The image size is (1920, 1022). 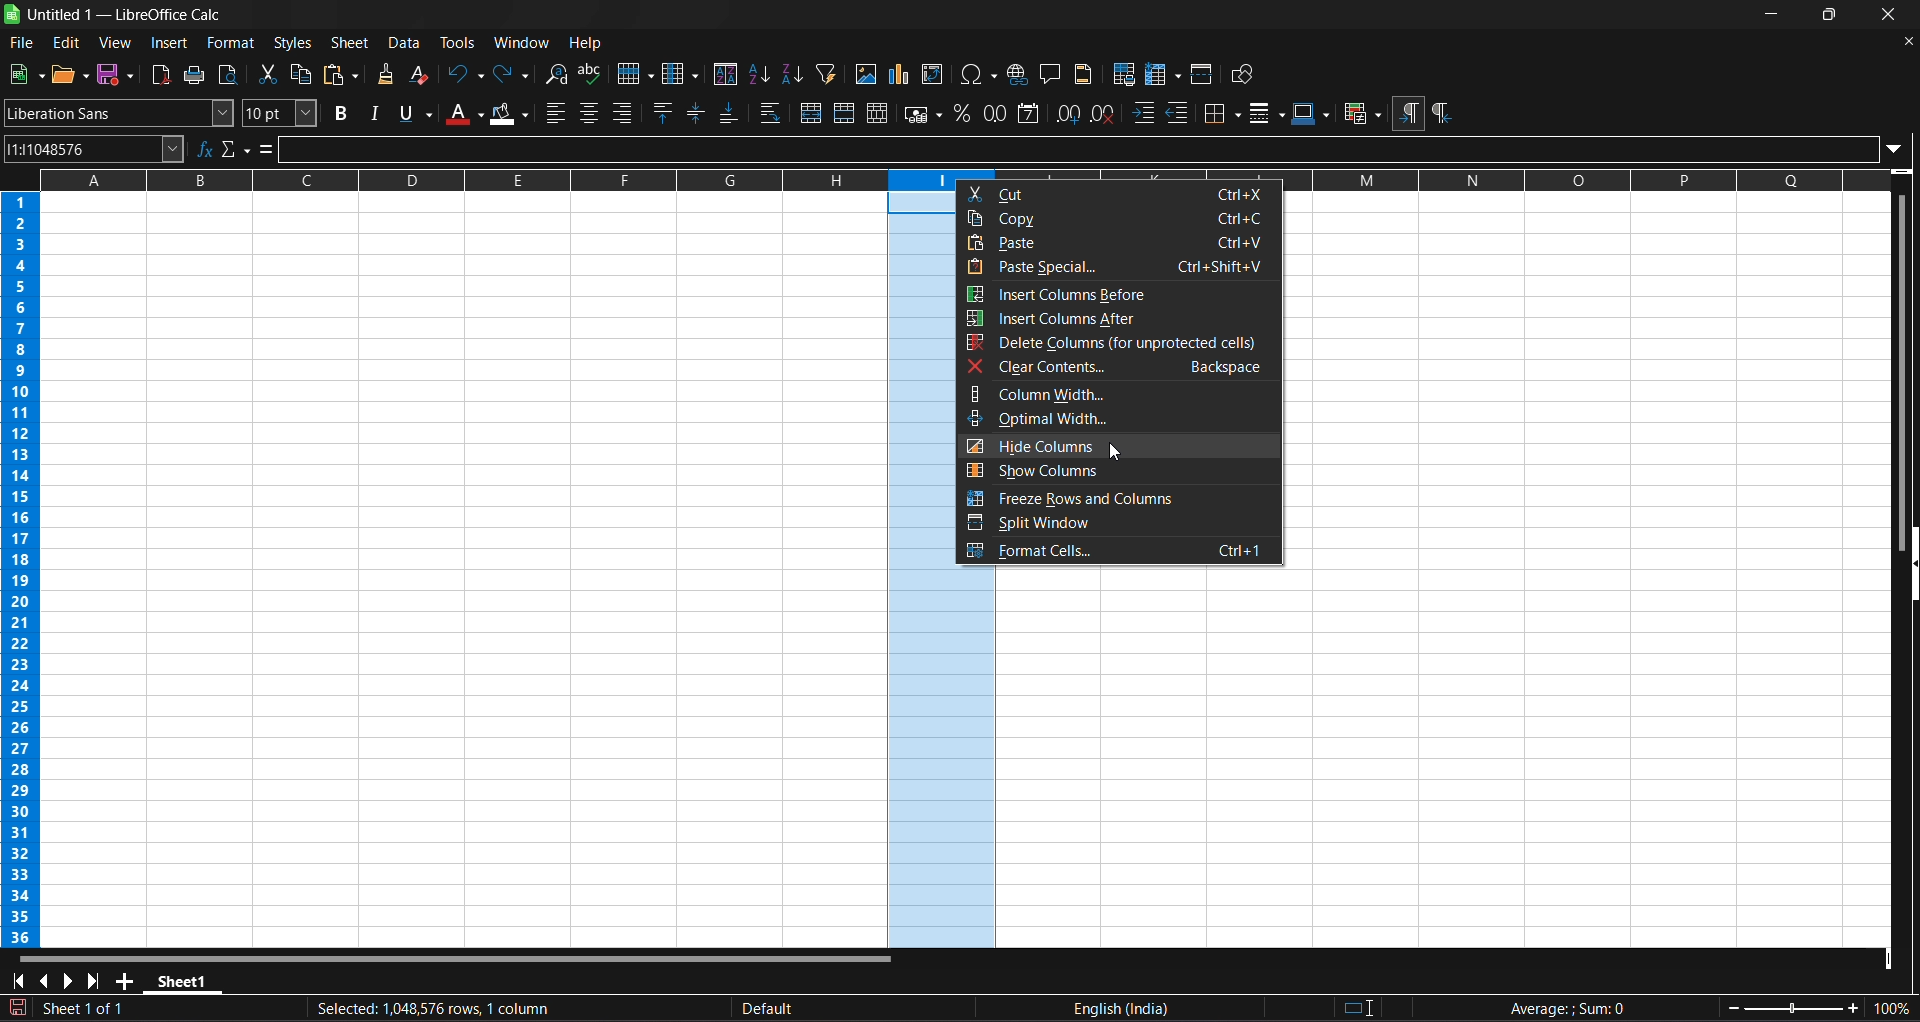 What do you see at coordinates (1116, 551) in the screenshot?
I see `format cells` at bounding box center [1116, 551].